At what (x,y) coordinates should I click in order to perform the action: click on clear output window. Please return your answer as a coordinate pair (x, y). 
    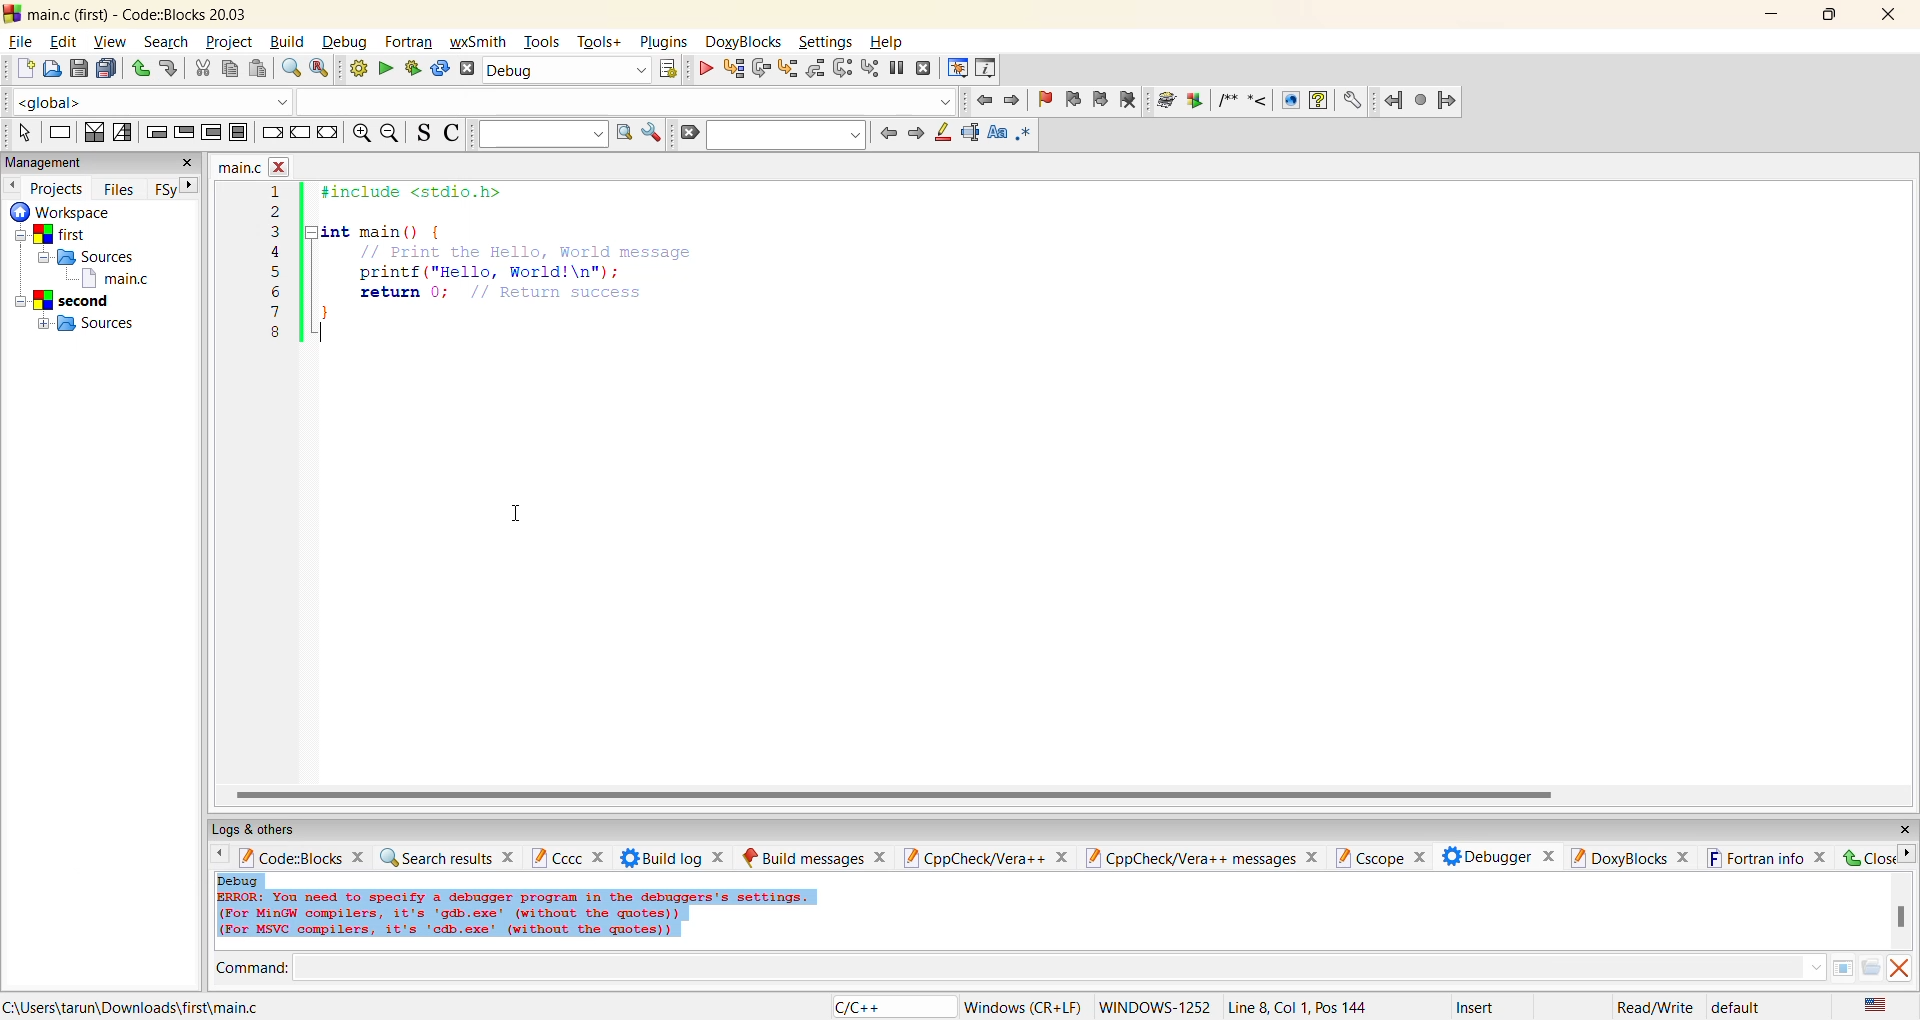
    Looking at the image, I should click on (1902, 970).